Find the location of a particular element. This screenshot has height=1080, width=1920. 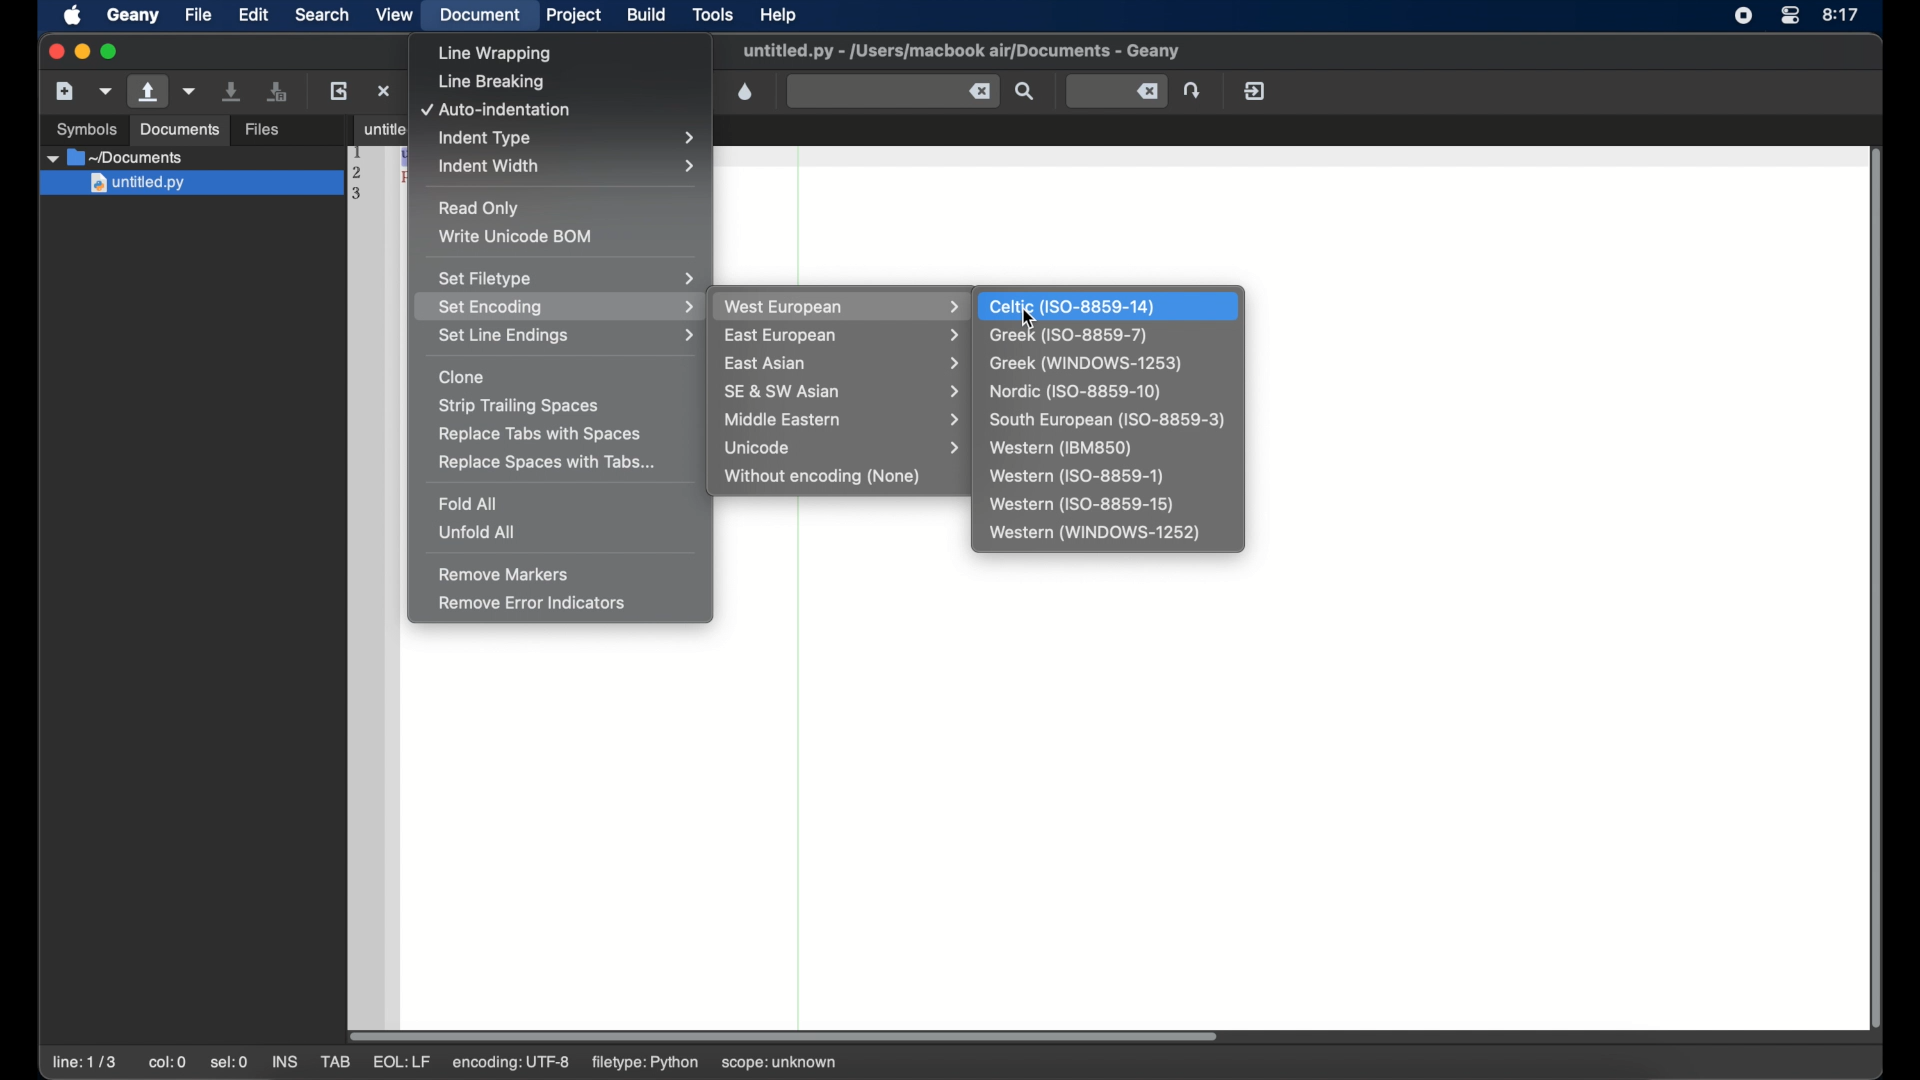

tools is located at coordinates (714, 13).